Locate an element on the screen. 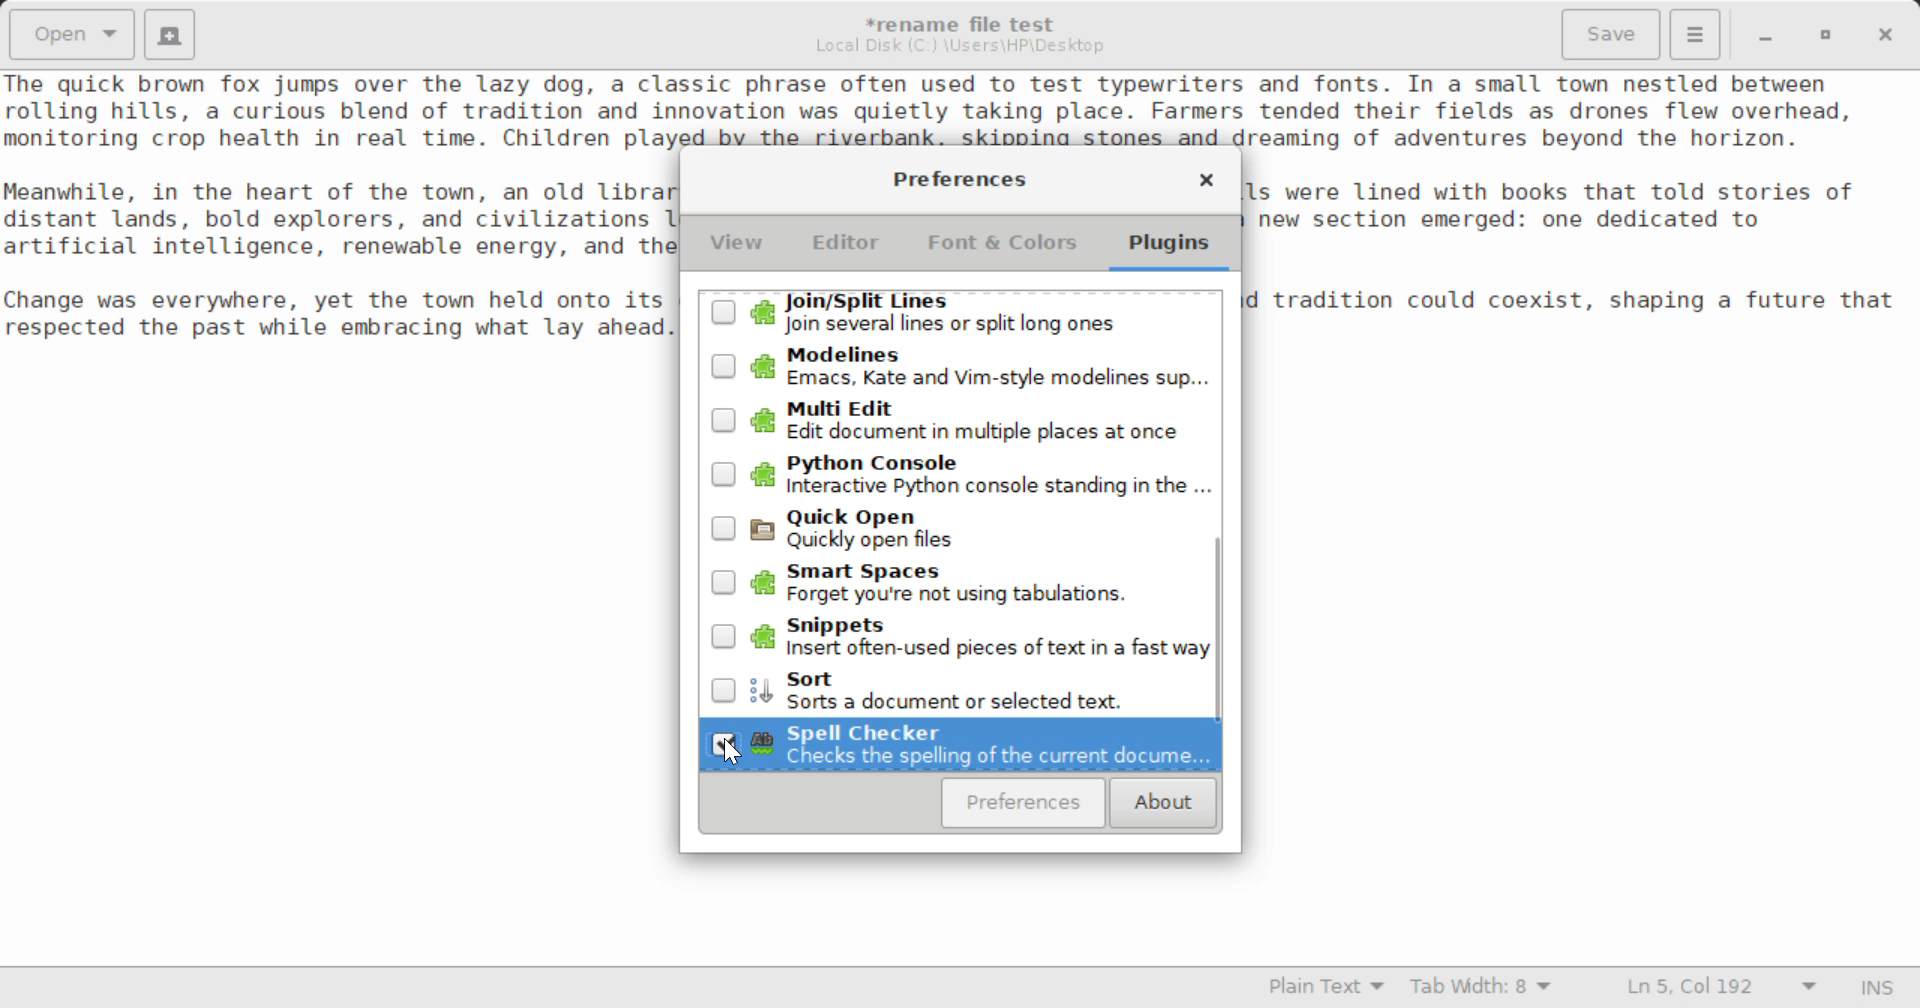  Minimize is located at coordinates (1826, 35).